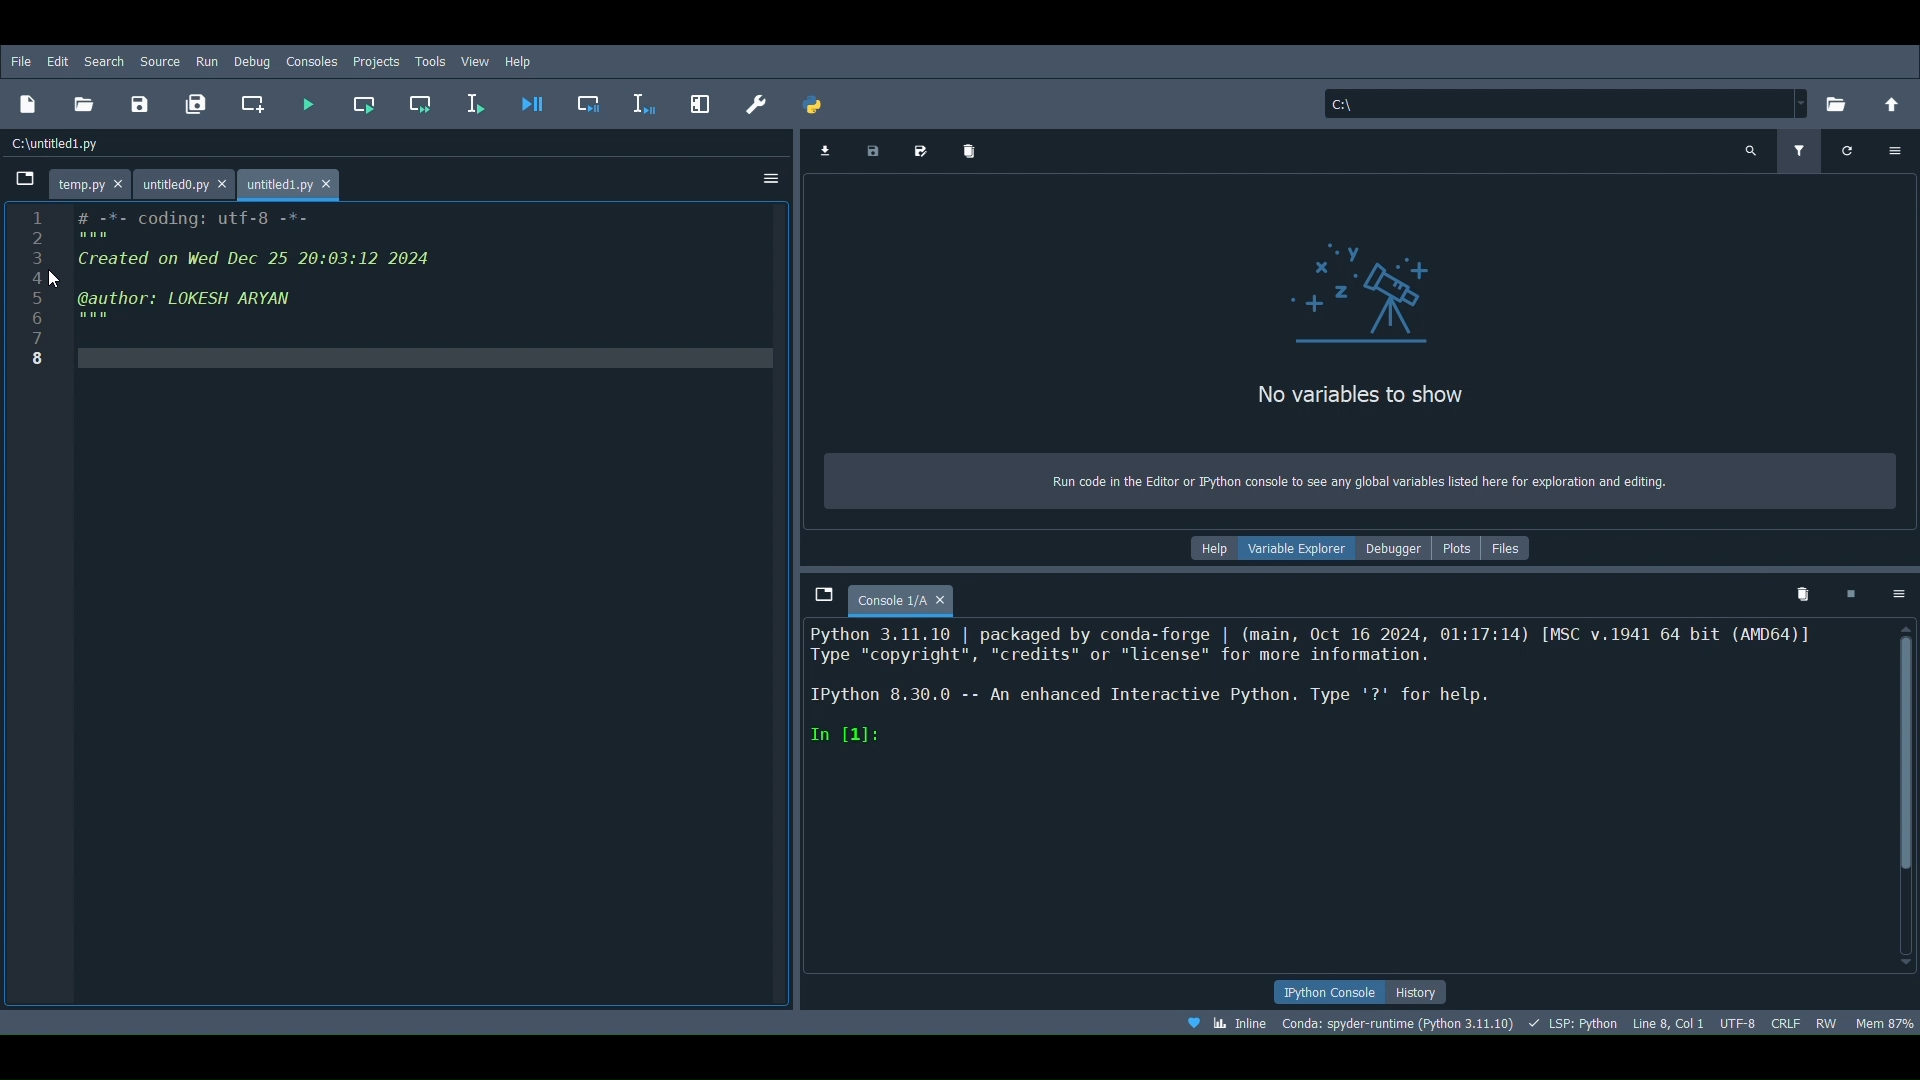 Image resolution: width=1920 pixels, height=1080 pixels. What do you see at coordinates (1512, 546) in the screenshot?
I see `Files` at bounding box center [1512, 546].